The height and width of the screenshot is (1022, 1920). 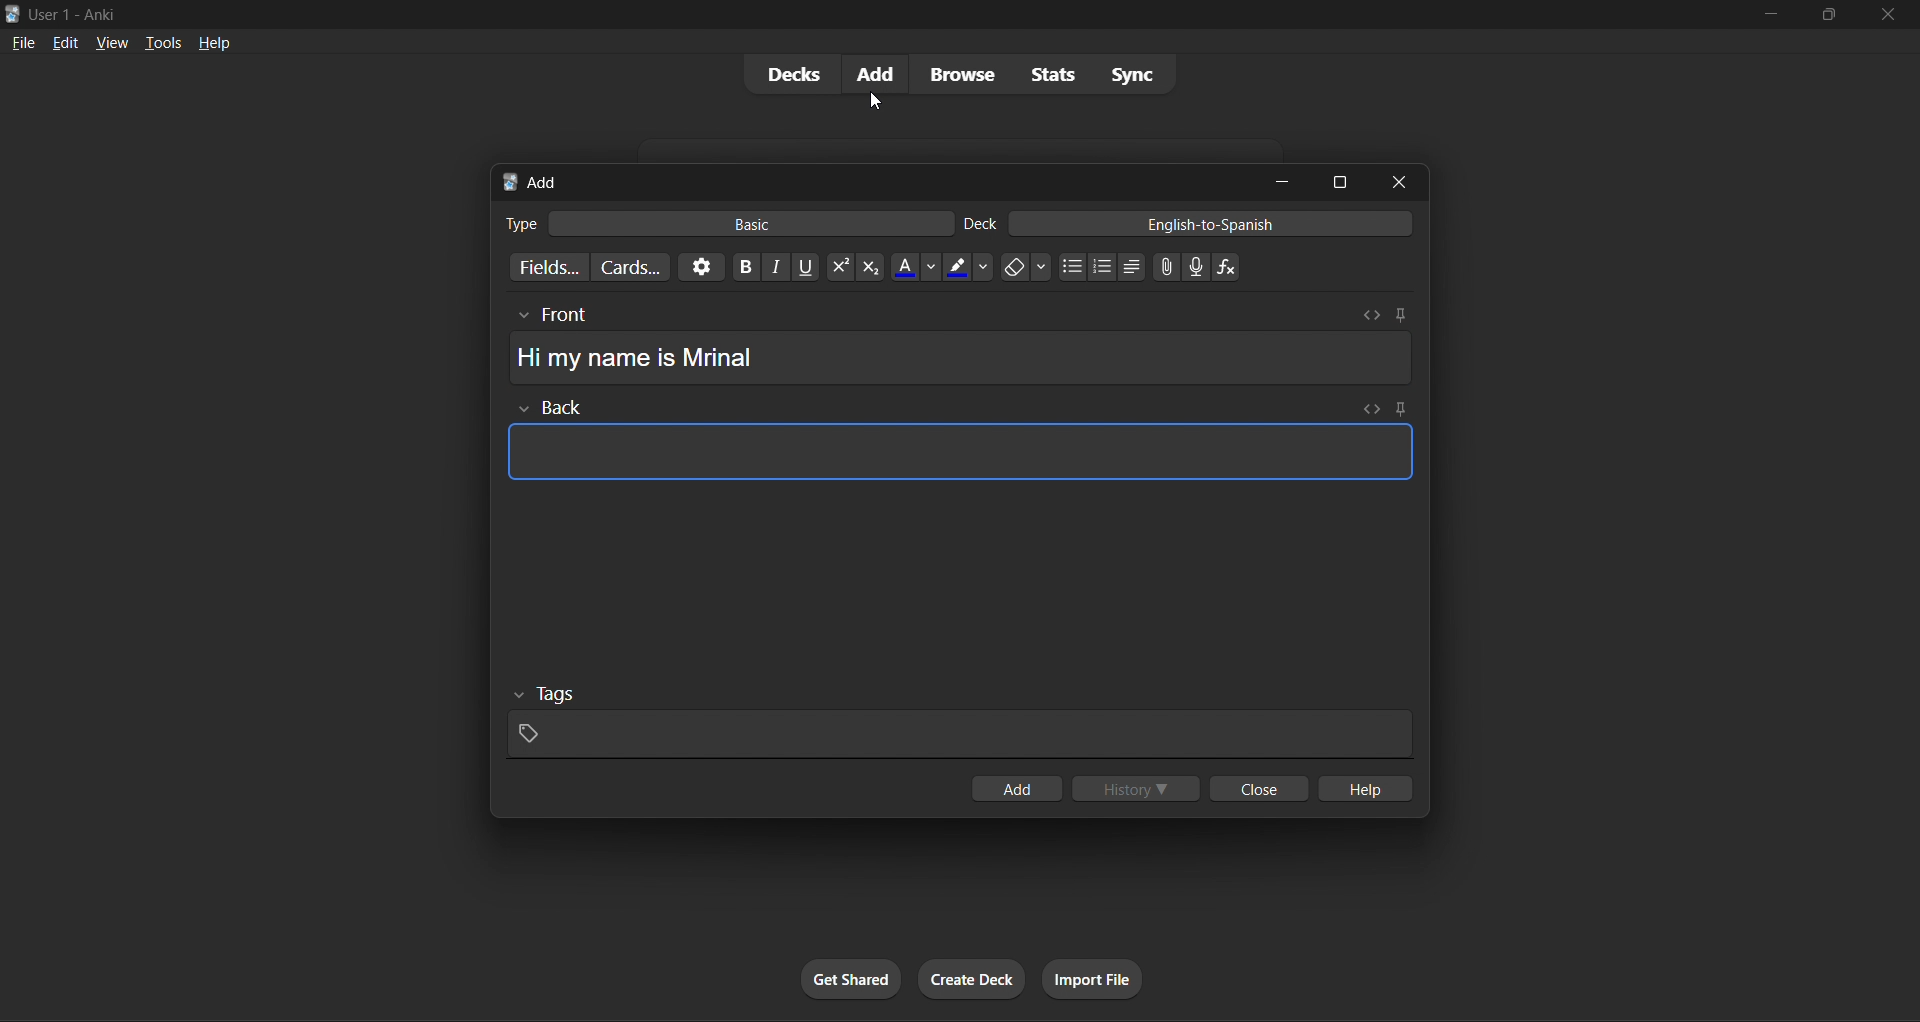 What do you see at coordinates (152, 42) in the screenshot?
I see `tools` at bounding box center [152, 42].